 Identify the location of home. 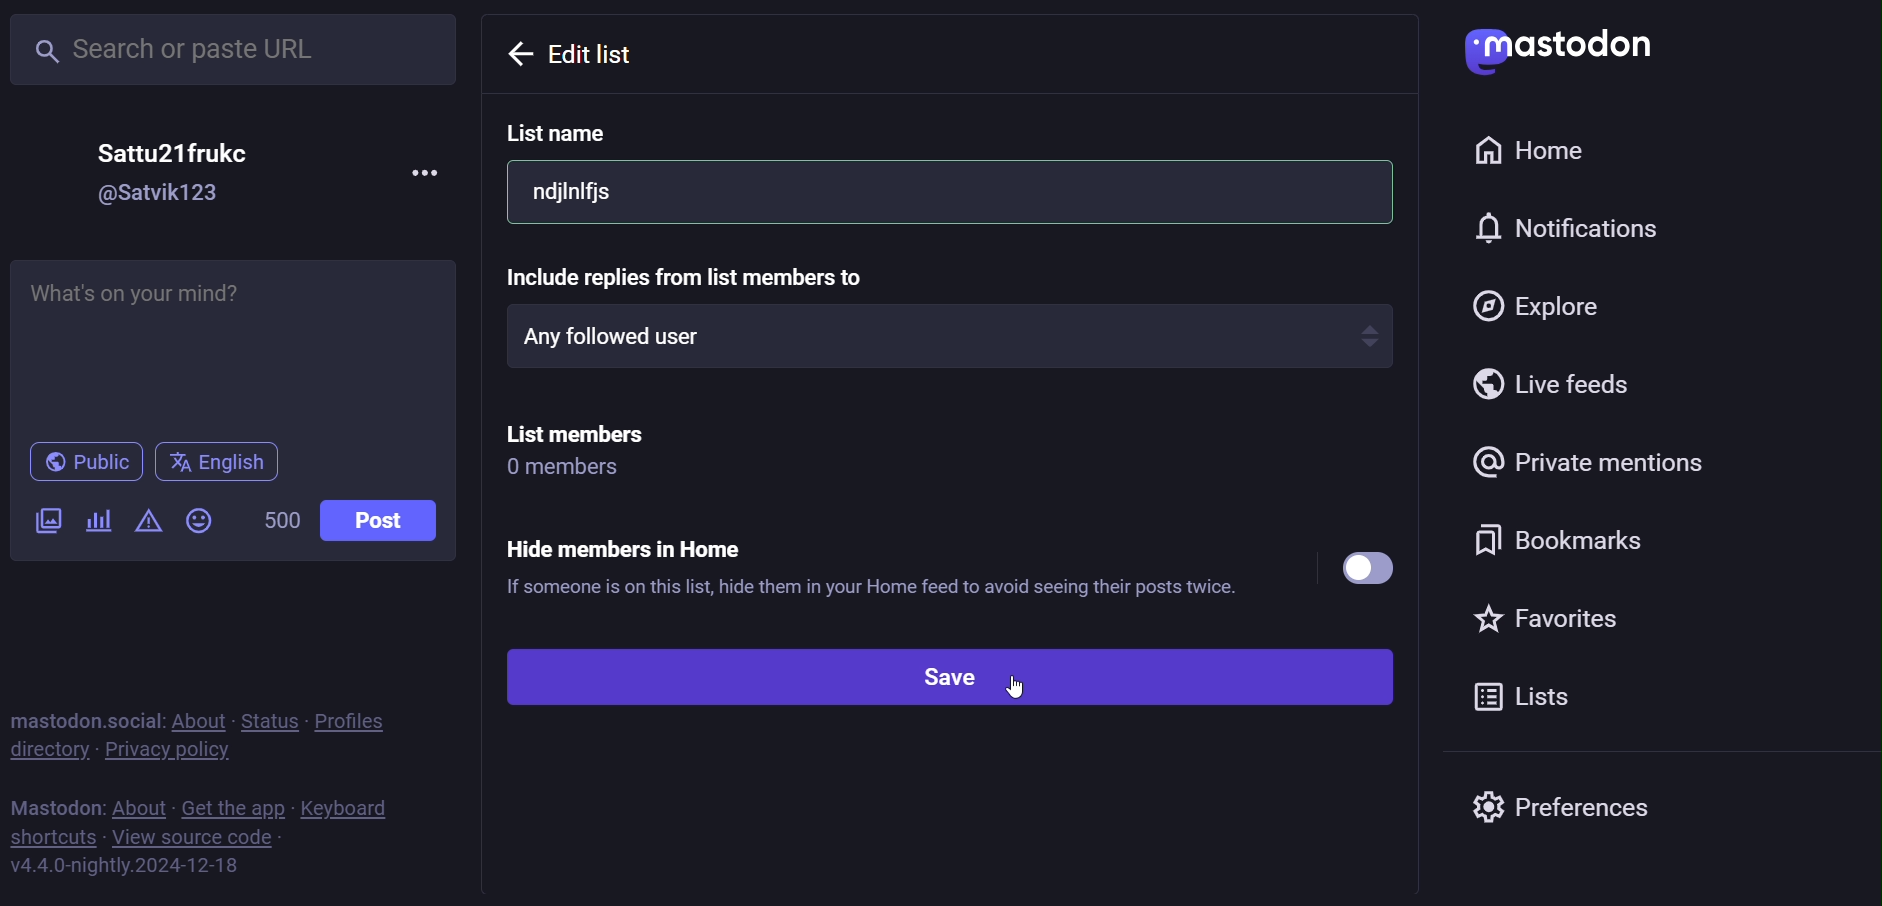
(1543, 153).